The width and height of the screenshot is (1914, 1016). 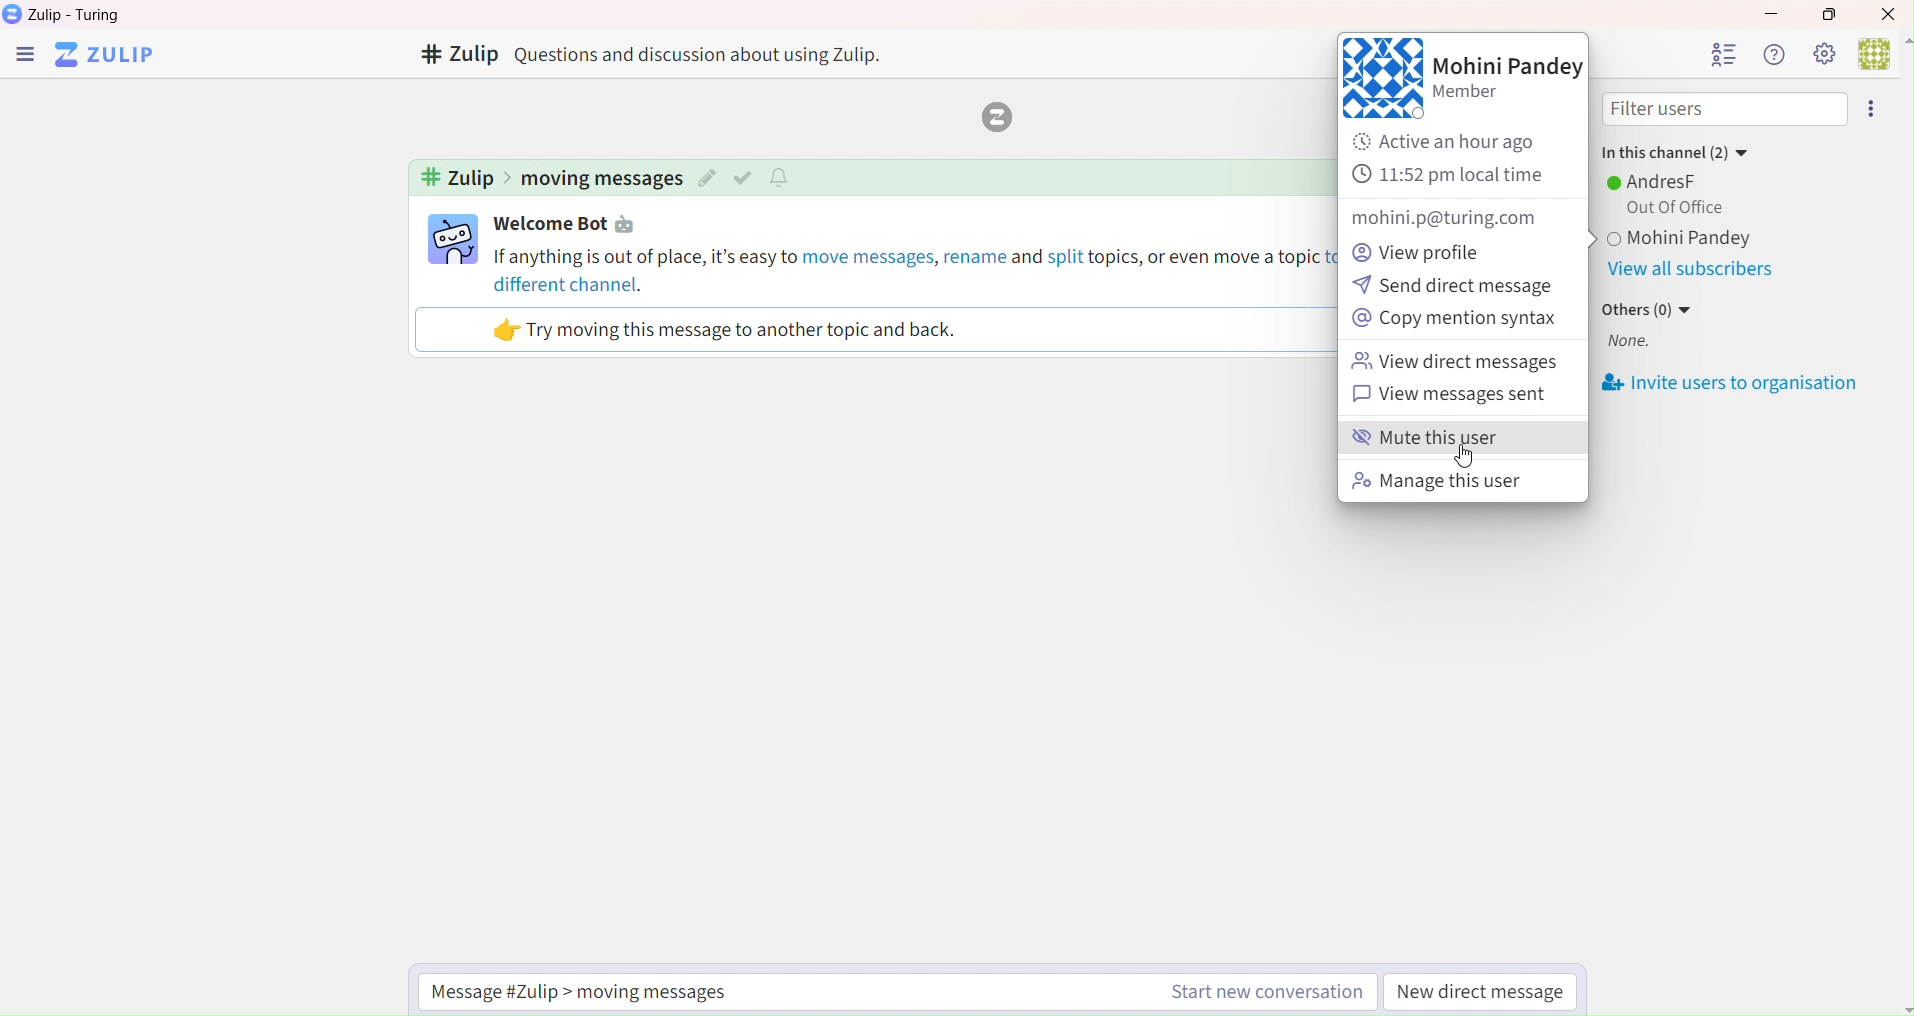 What do you see at coordinates (1465, 396) in the screenshot?
I see `view messages sent` at bounding box center [1465, 396].